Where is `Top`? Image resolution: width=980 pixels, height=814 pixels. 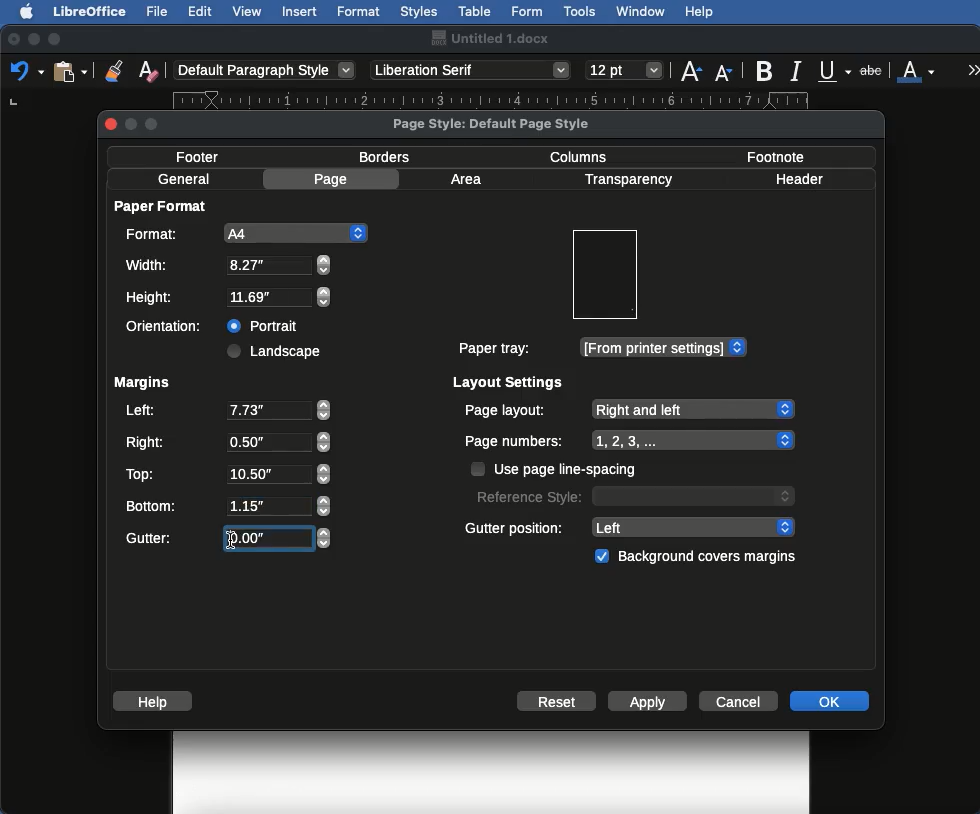 Top is located at coordinates (225, 474).